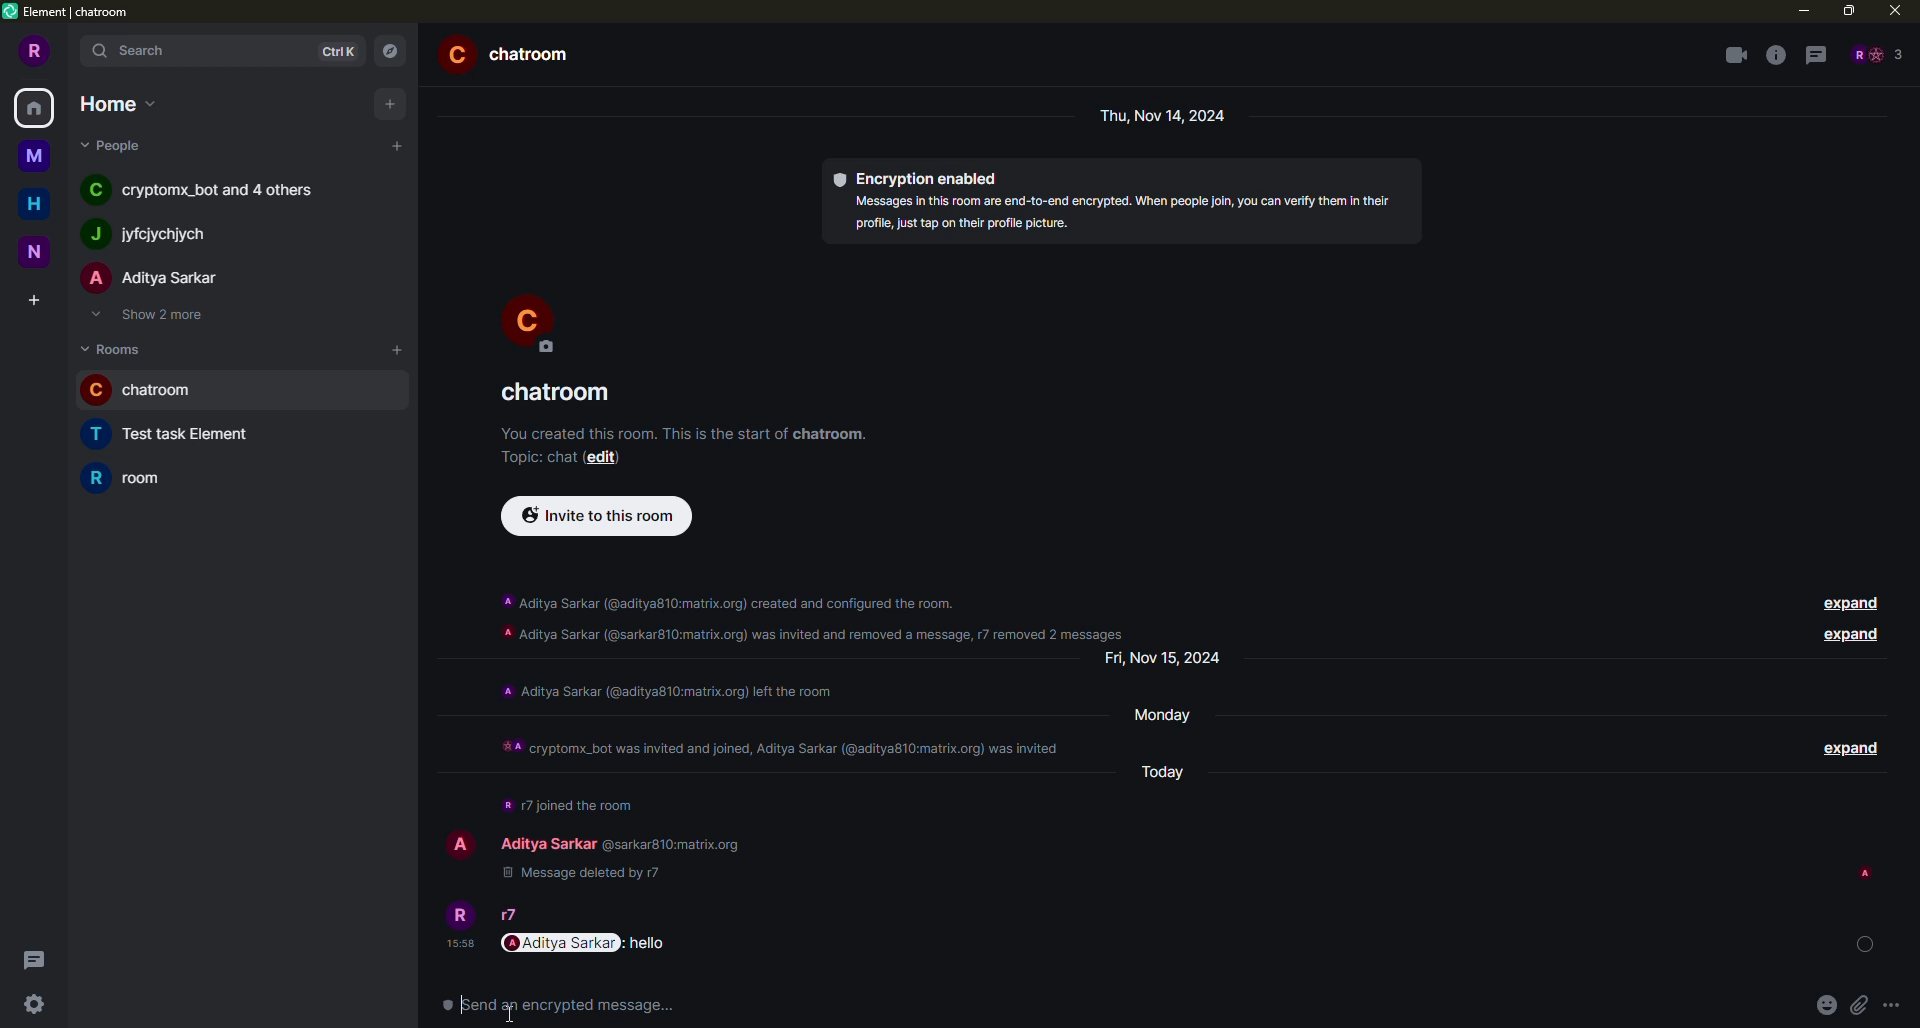 This screenshot has height=1028, width=1920. Describe the element at coordinates (36, 50) in the screenshot. I see `profile` at that location.